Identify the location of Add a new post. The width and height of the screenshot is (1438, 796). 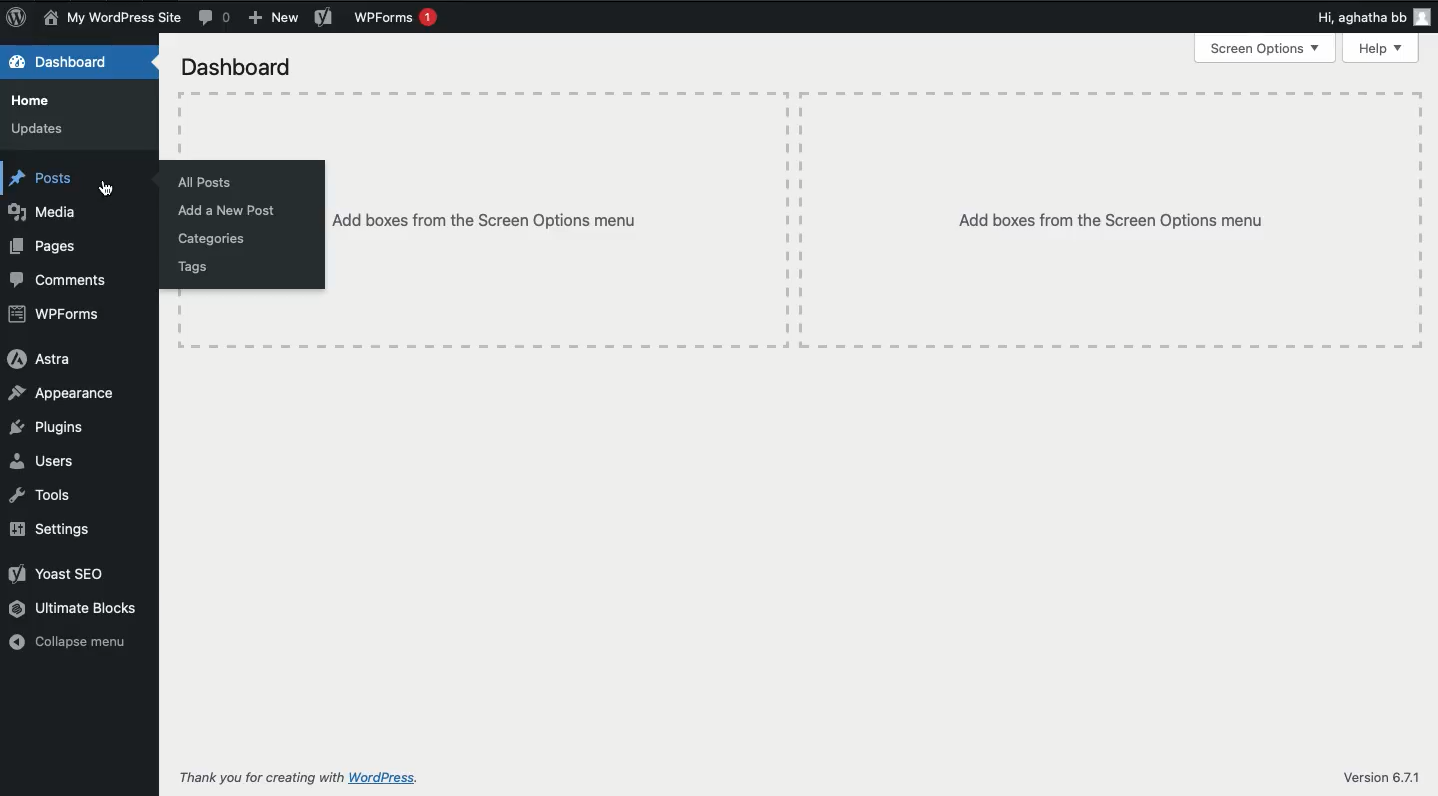
(227, 209).